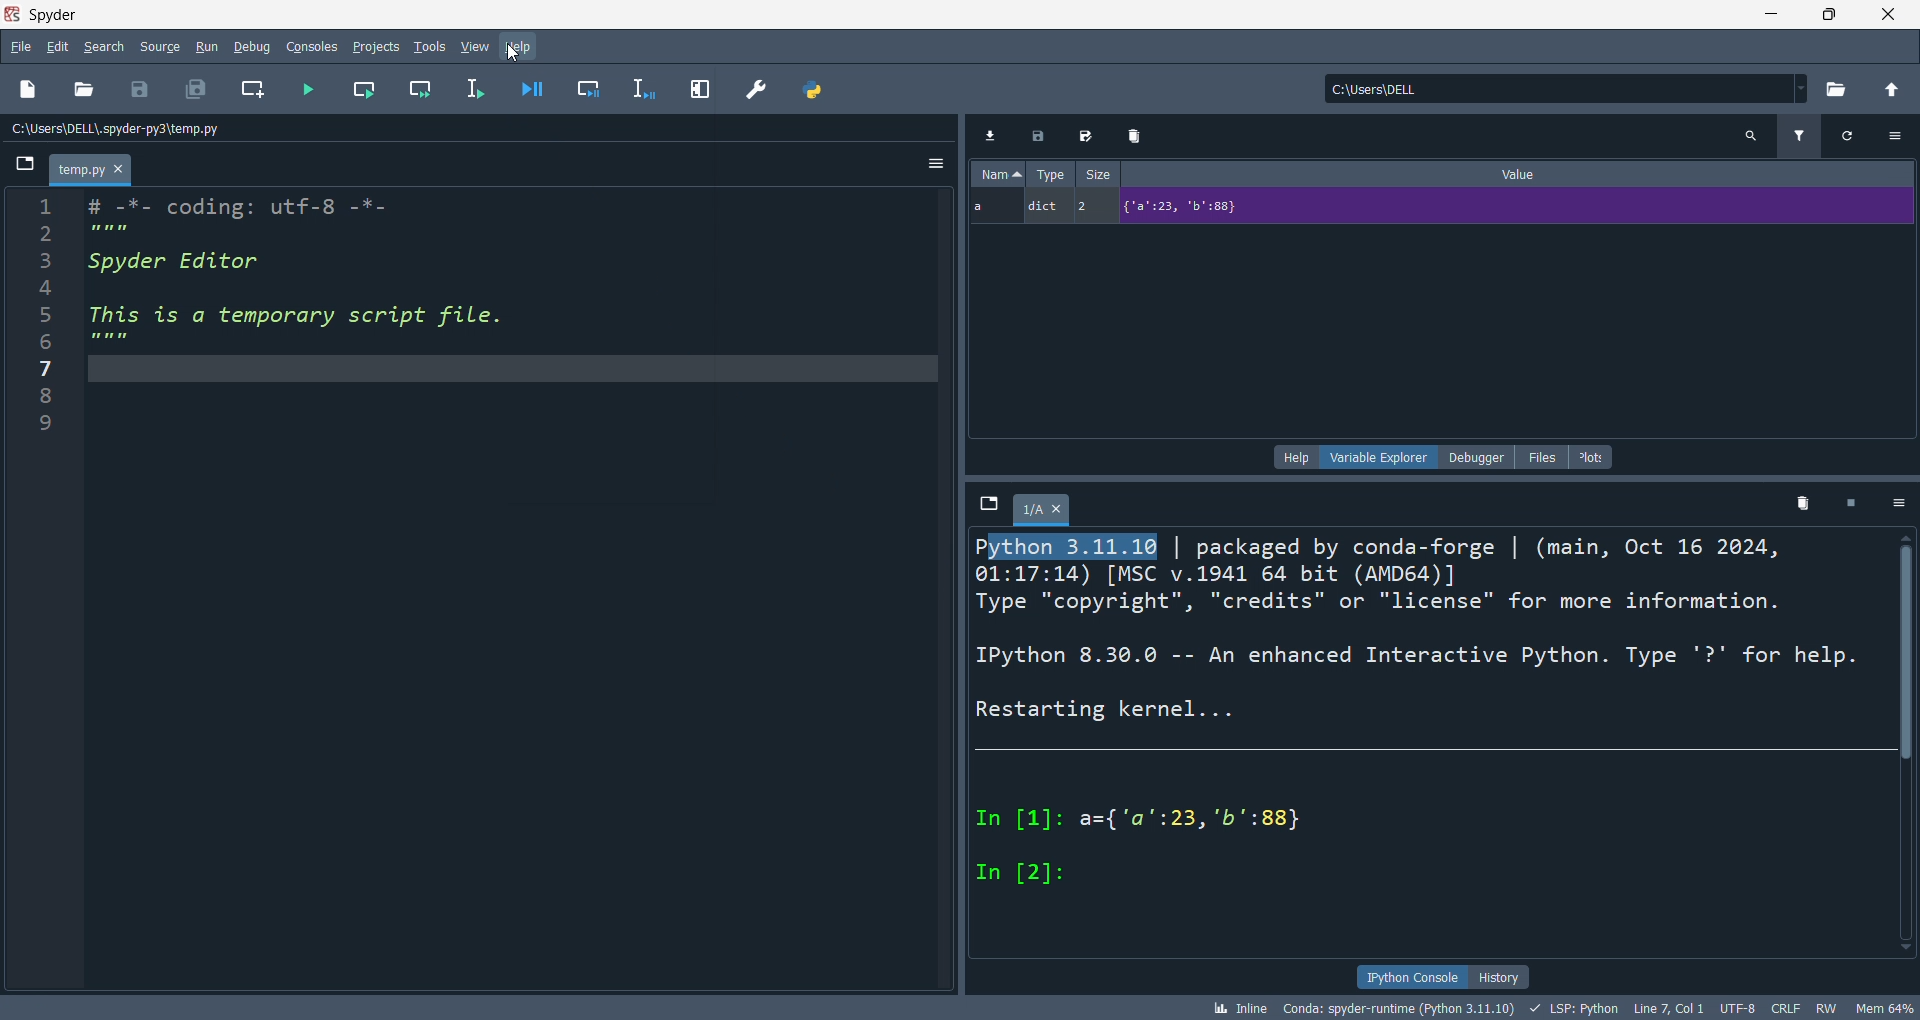  What do you see at coordinates (1565, 88) in the screenshot?
I see `current directory` at bounding box center [1565, 88].